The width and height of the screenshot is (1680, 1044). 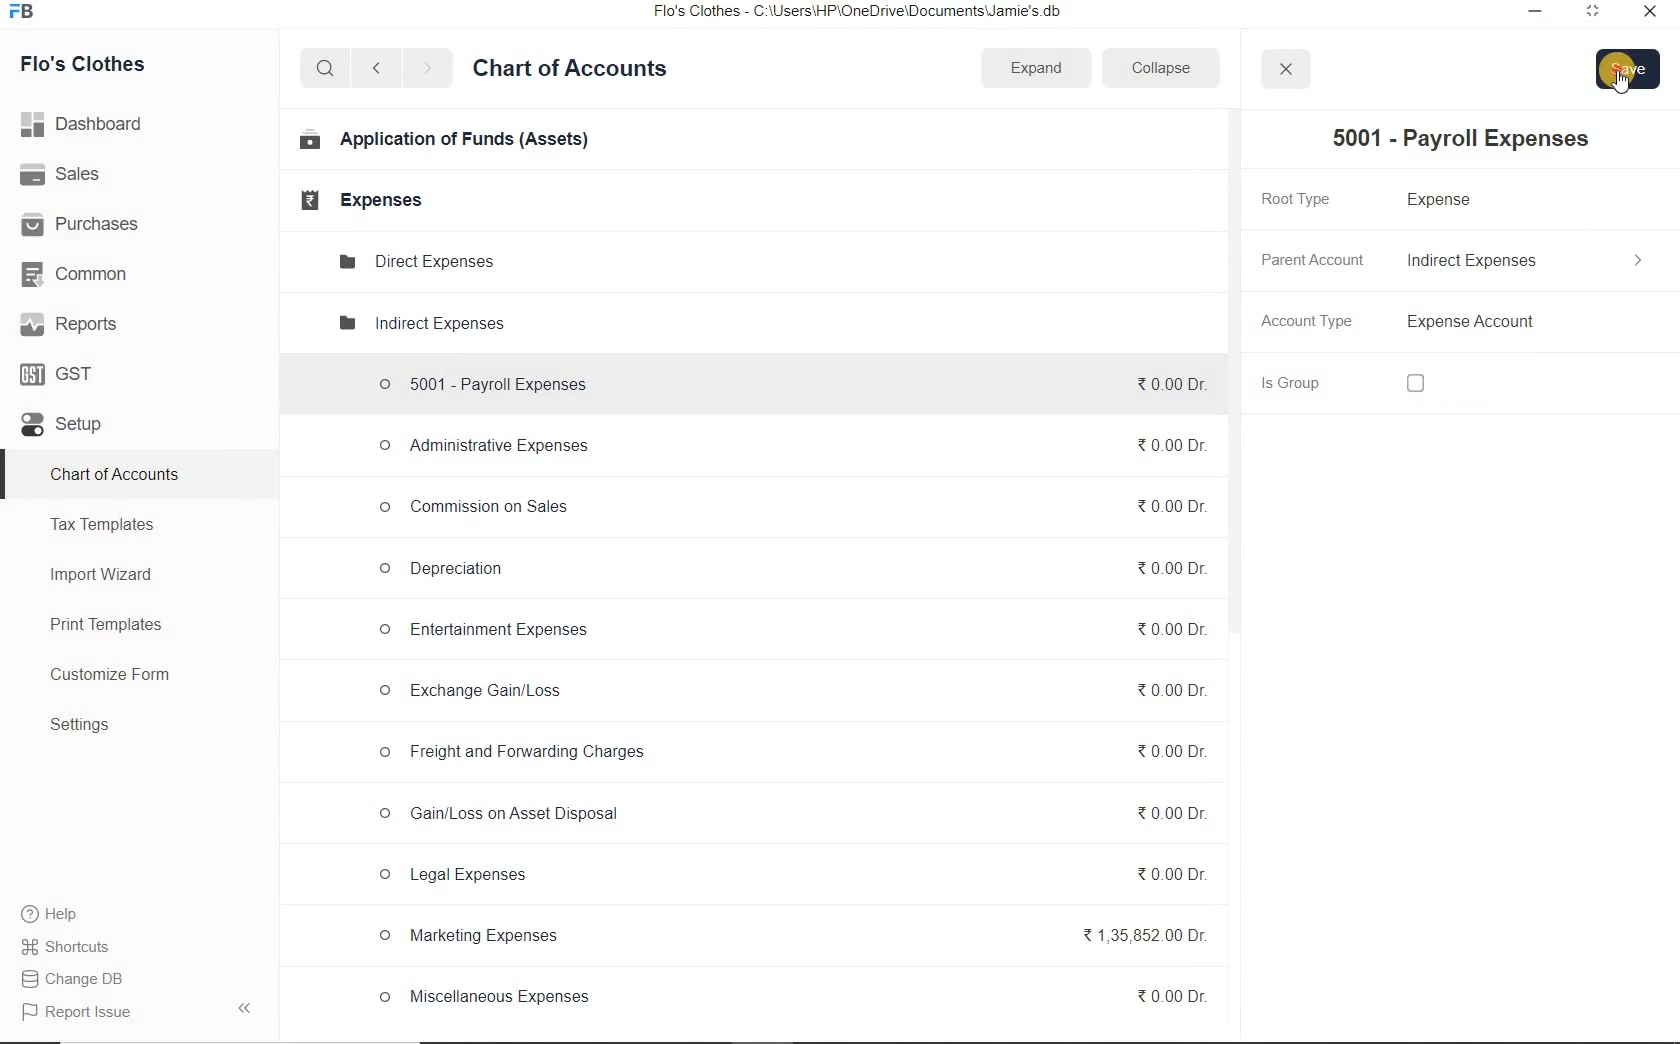 I want to click on Expand, so click(x=1038, y=66).